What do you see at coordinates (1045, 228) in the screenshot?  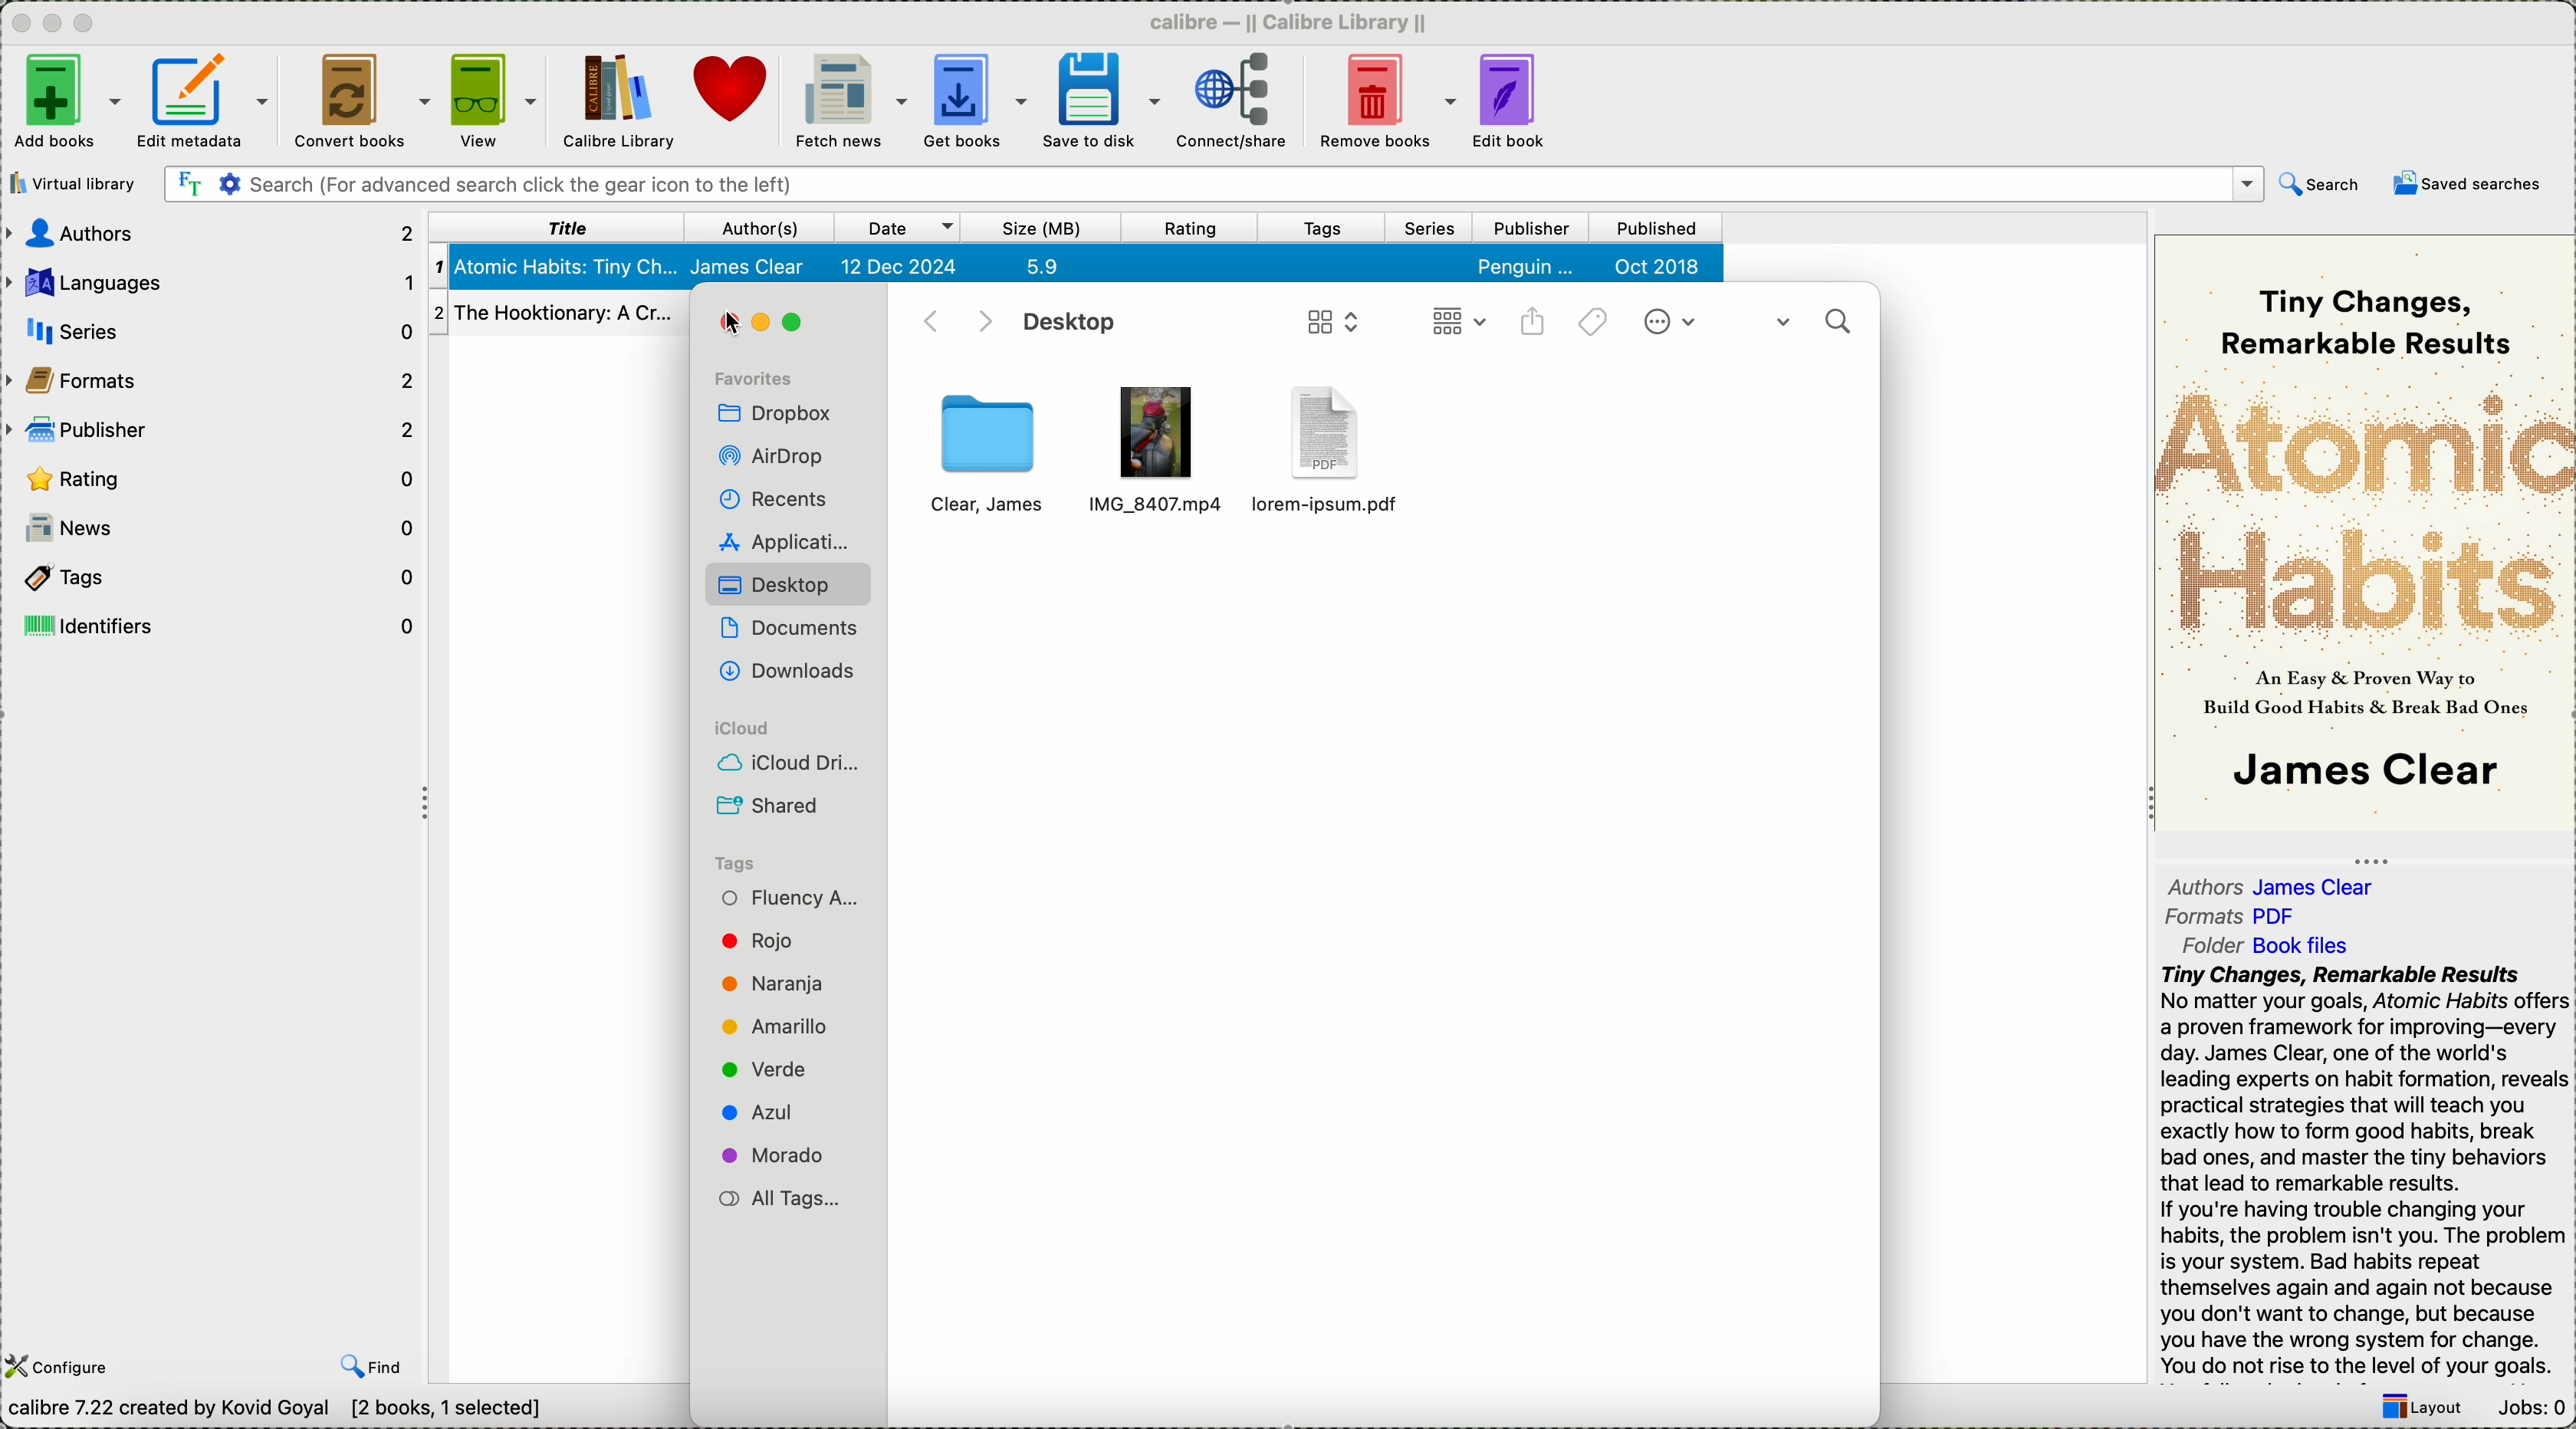 I see `size` at bounding box center [1045, 228].